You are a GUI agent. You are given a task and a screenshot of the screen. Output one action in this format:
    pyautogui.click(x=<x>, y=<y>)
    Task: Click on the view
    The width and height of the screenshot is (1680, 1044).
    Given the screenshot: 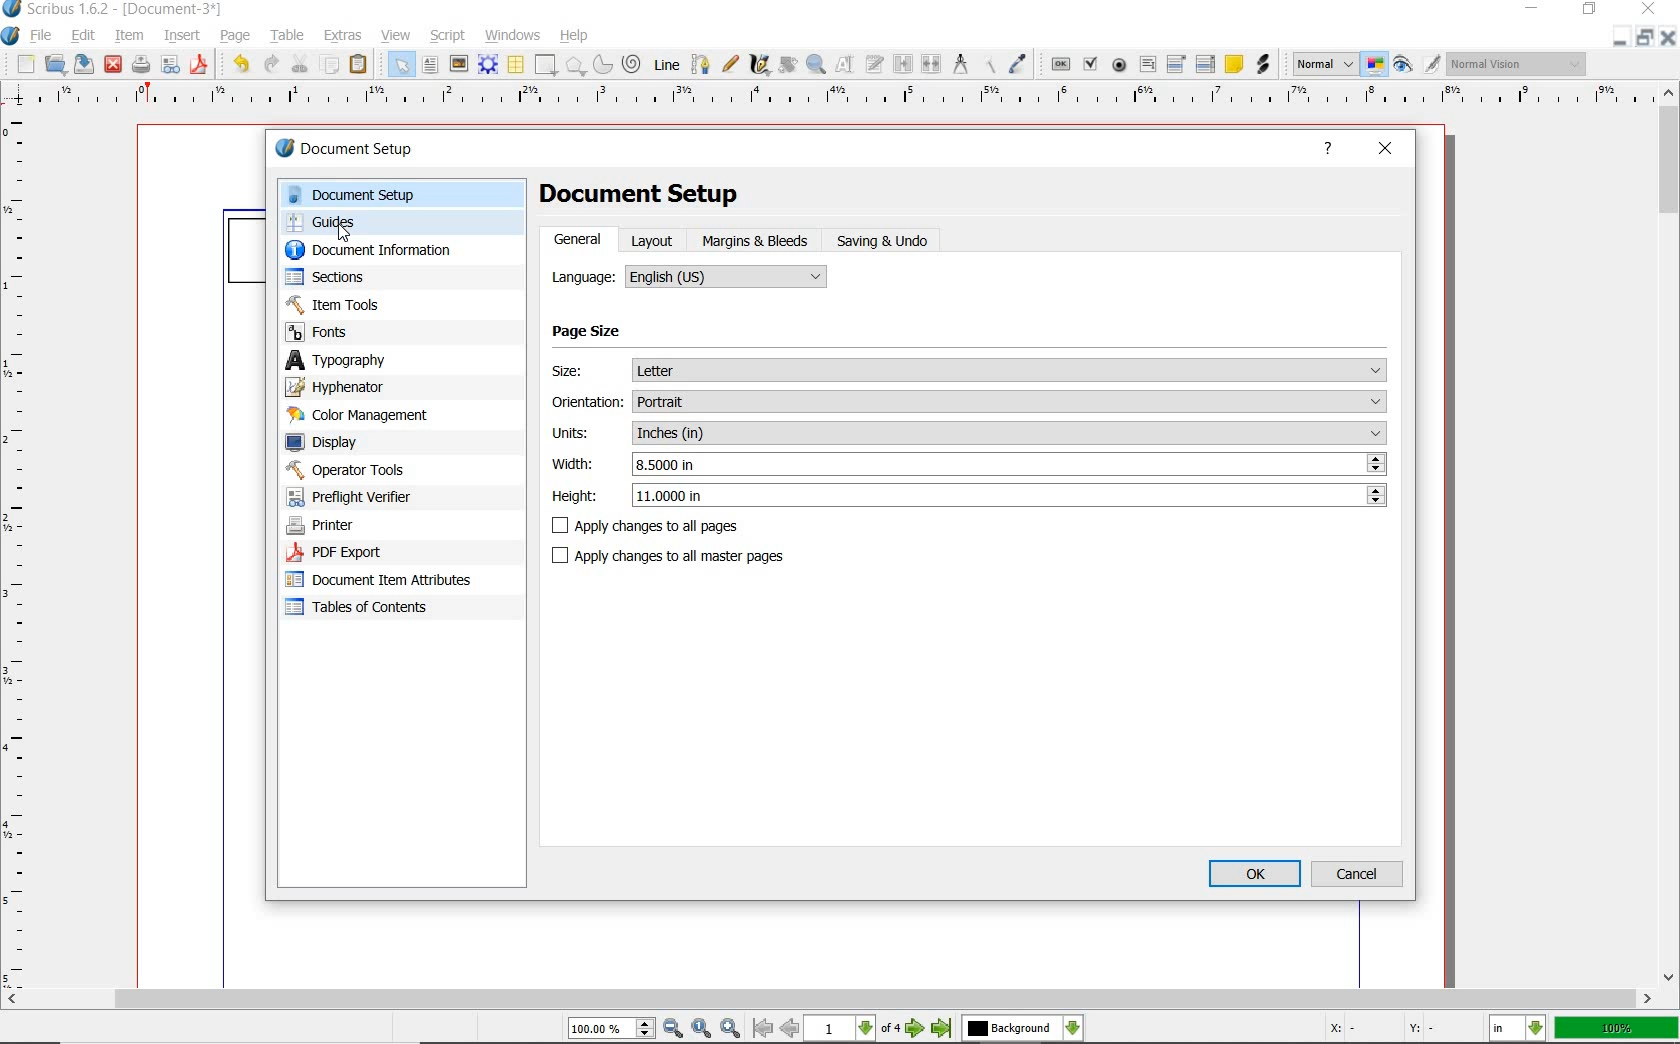 What is the action you would take?
    pyautogui.click(x=396, y=37)
    